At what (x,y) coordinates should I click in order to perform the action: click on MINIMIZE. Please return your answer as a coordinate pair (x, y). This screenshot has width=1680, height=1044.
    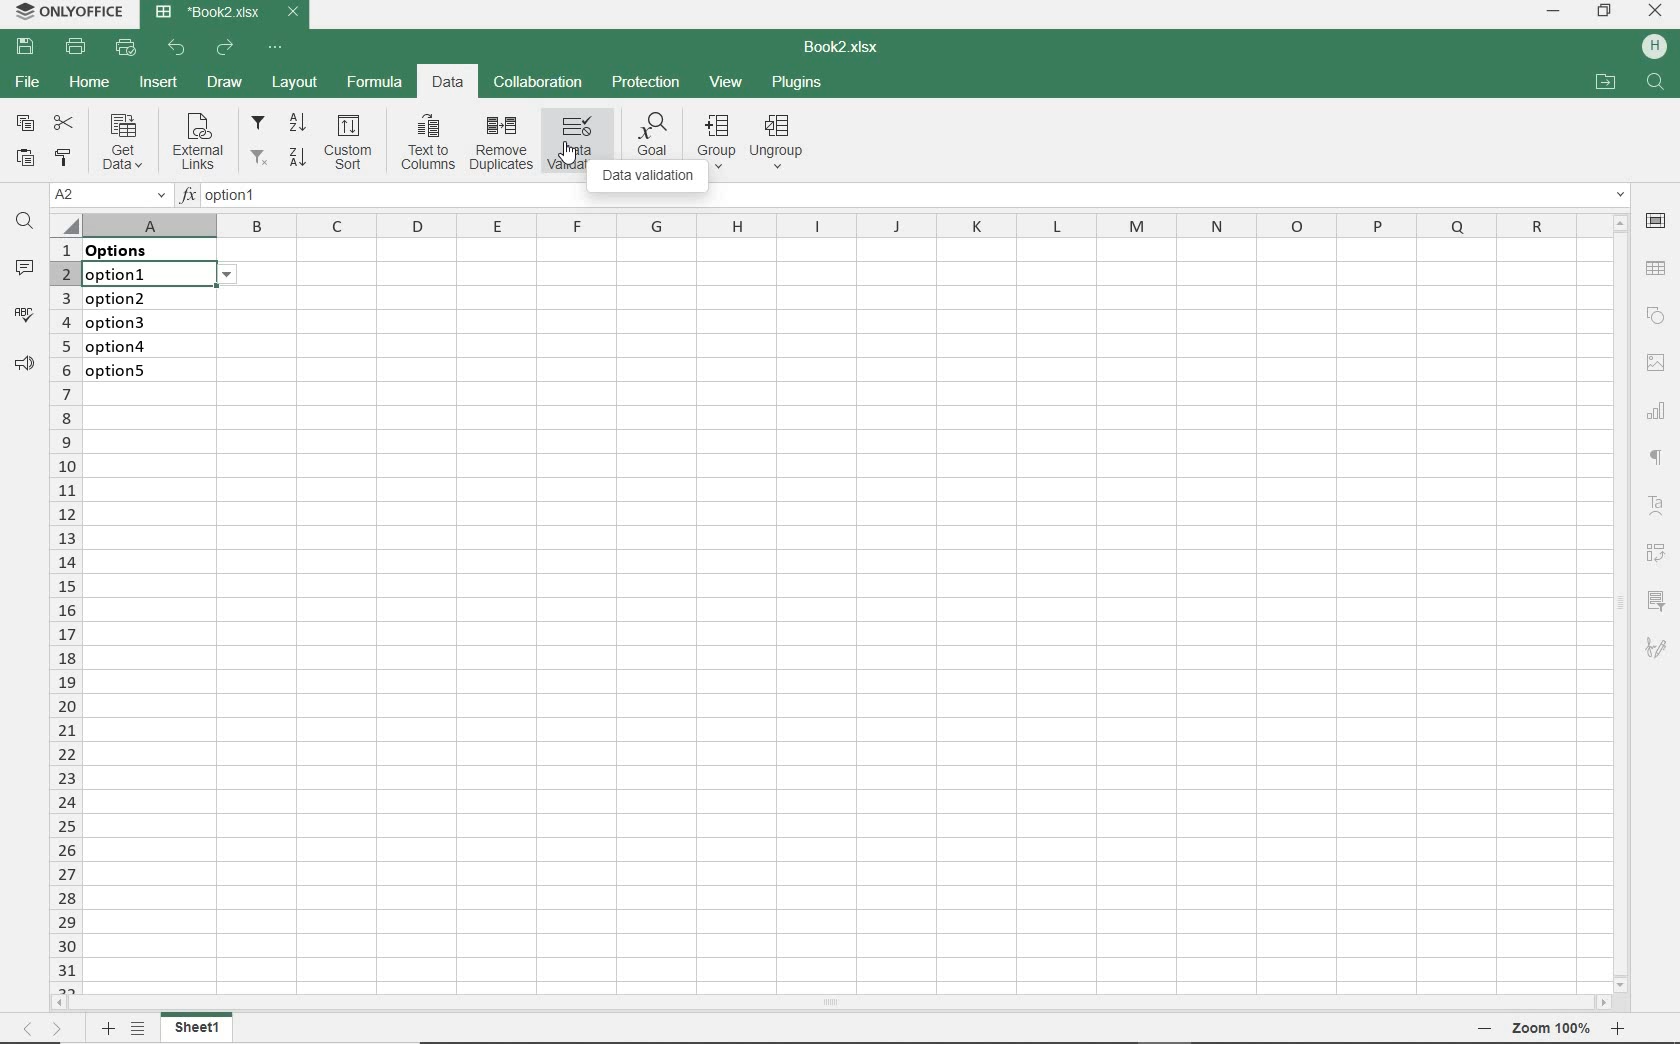
    Looking at the image, I should click on (1553, 11).